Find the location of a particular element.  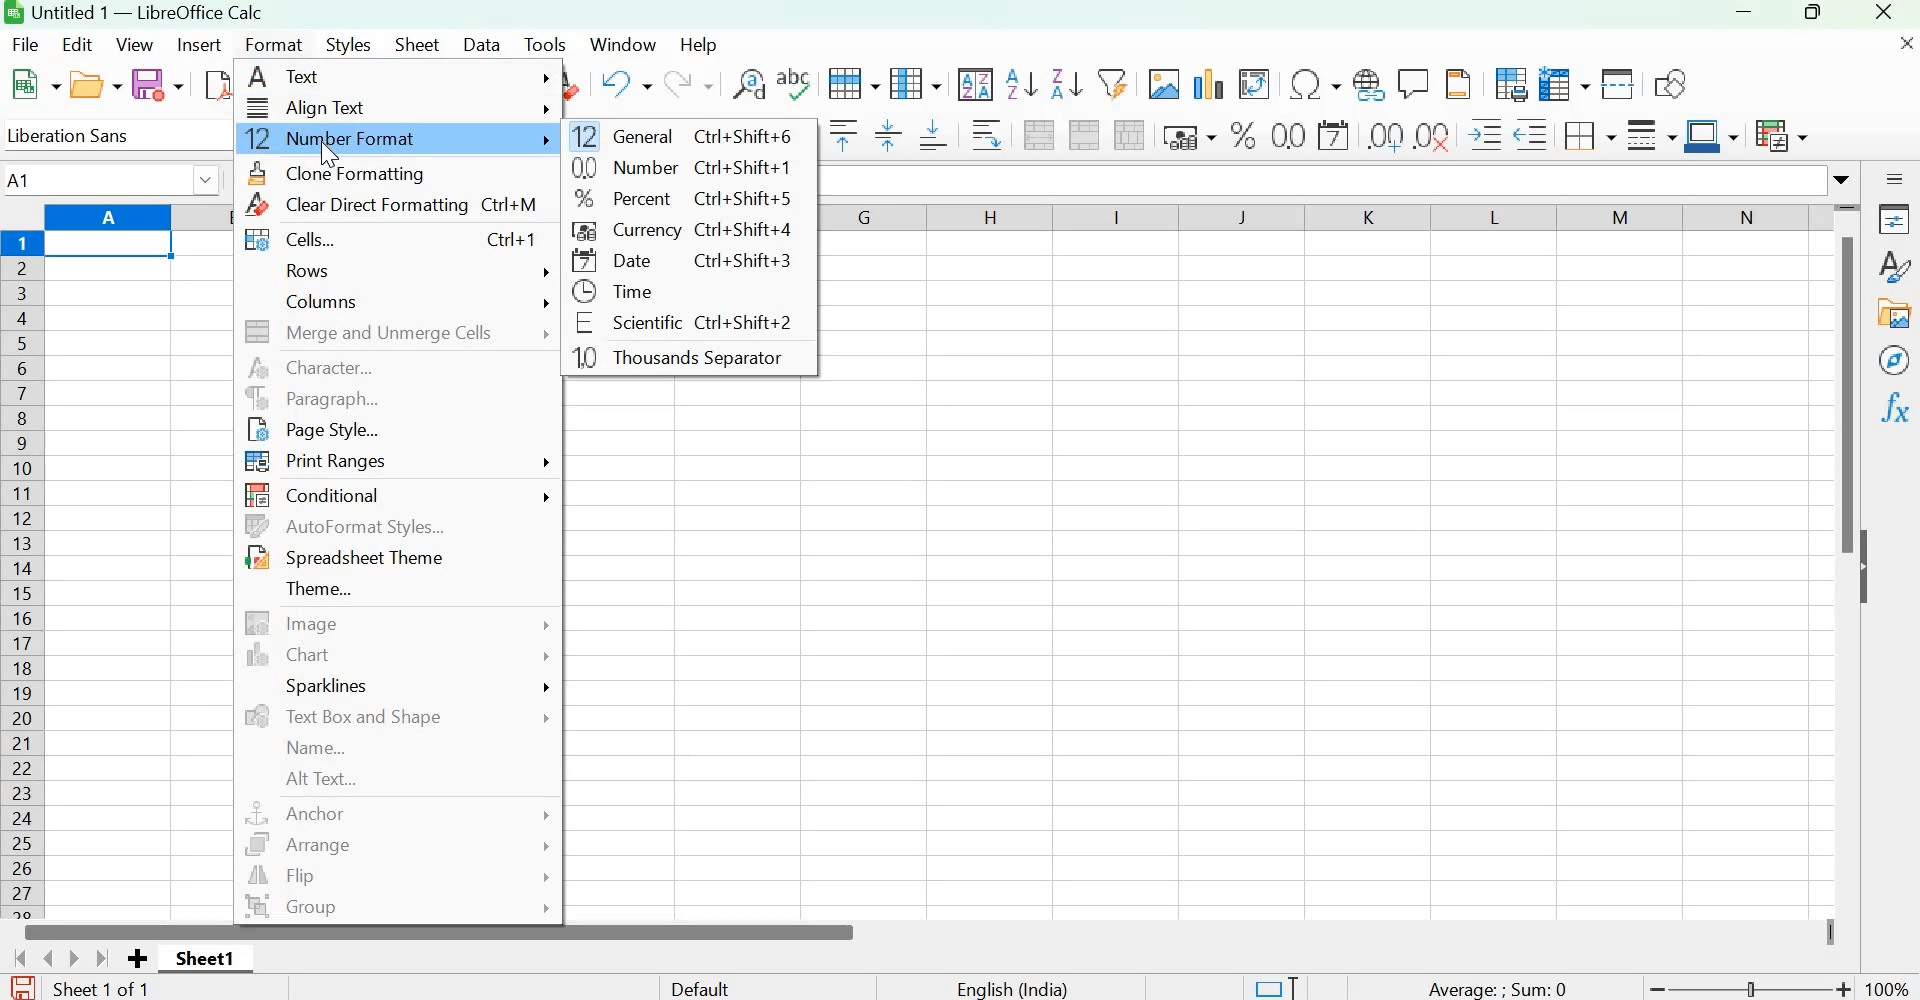

Zoom out is located at coordinates (1657, 988).